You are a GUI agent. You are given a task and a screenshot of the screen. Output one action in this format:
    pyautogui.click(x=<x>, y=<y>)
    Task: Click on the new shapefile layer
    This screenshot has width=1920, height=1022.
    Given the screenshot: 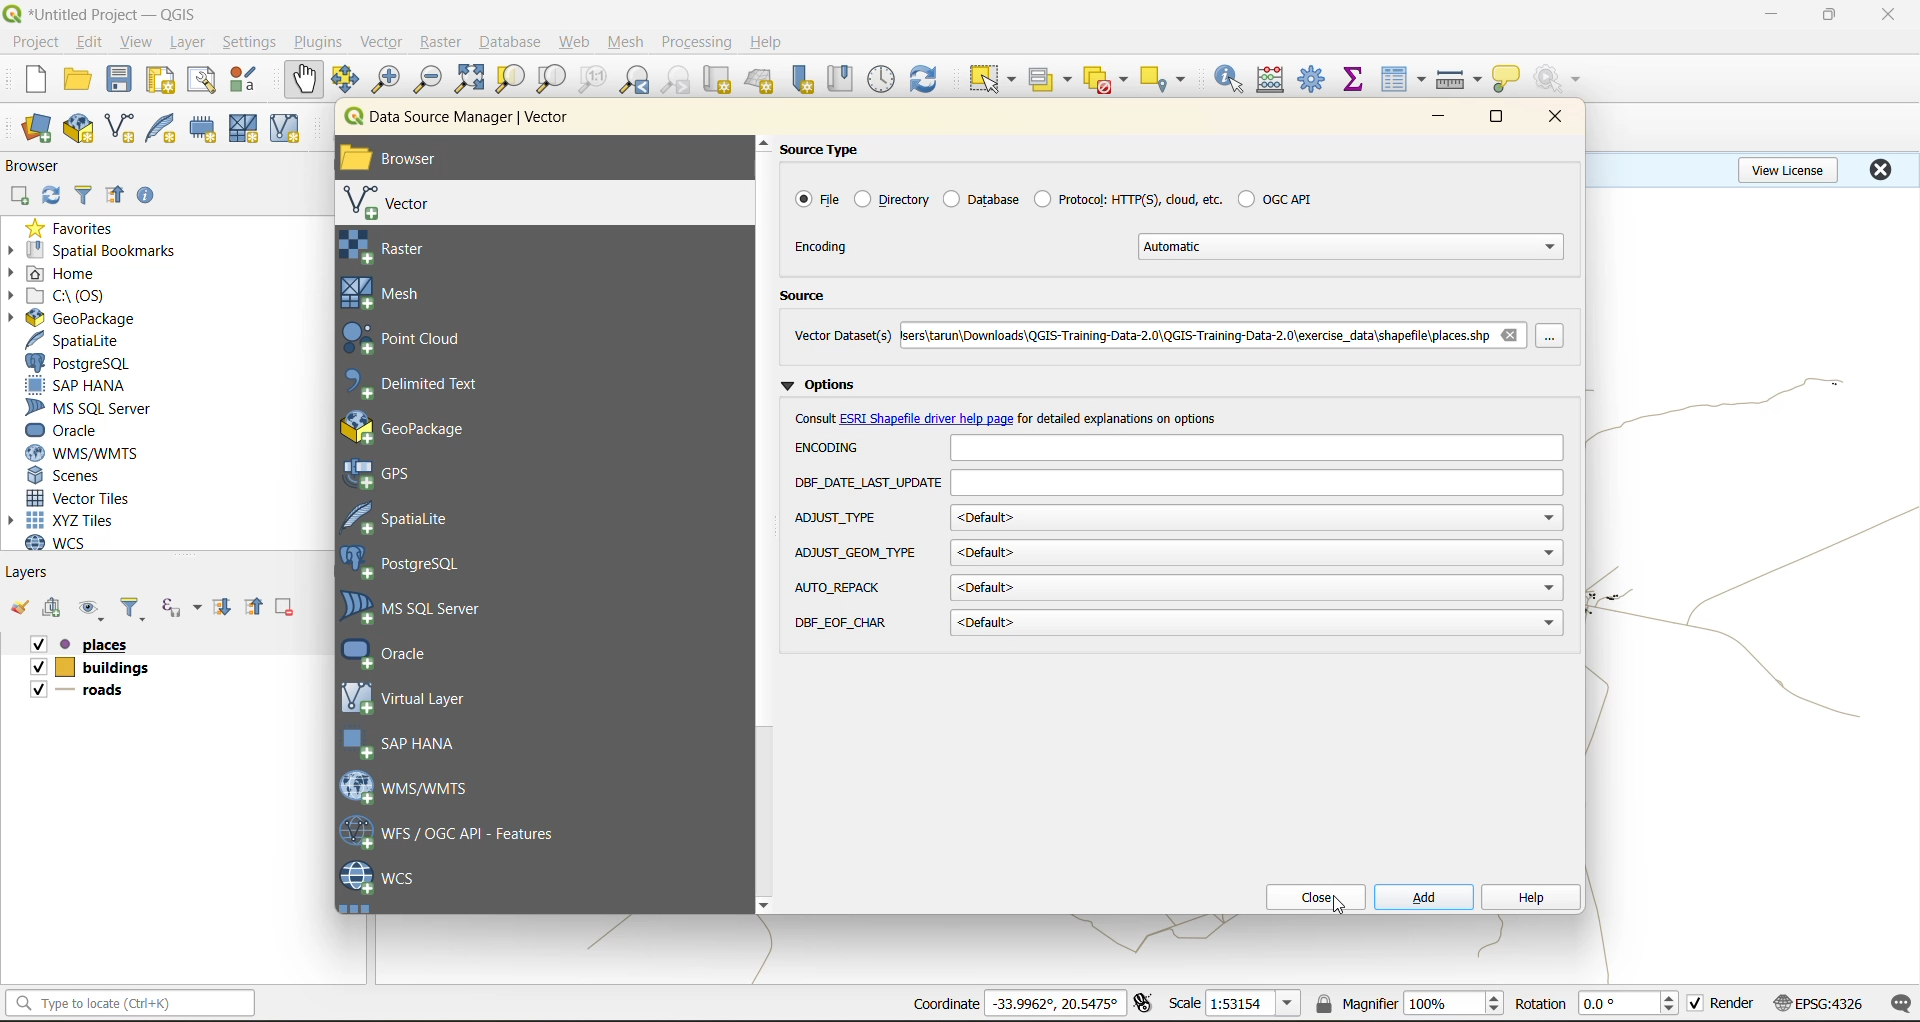 What is the action you would take?
    pyautogui.click(x=121, y=130)
    